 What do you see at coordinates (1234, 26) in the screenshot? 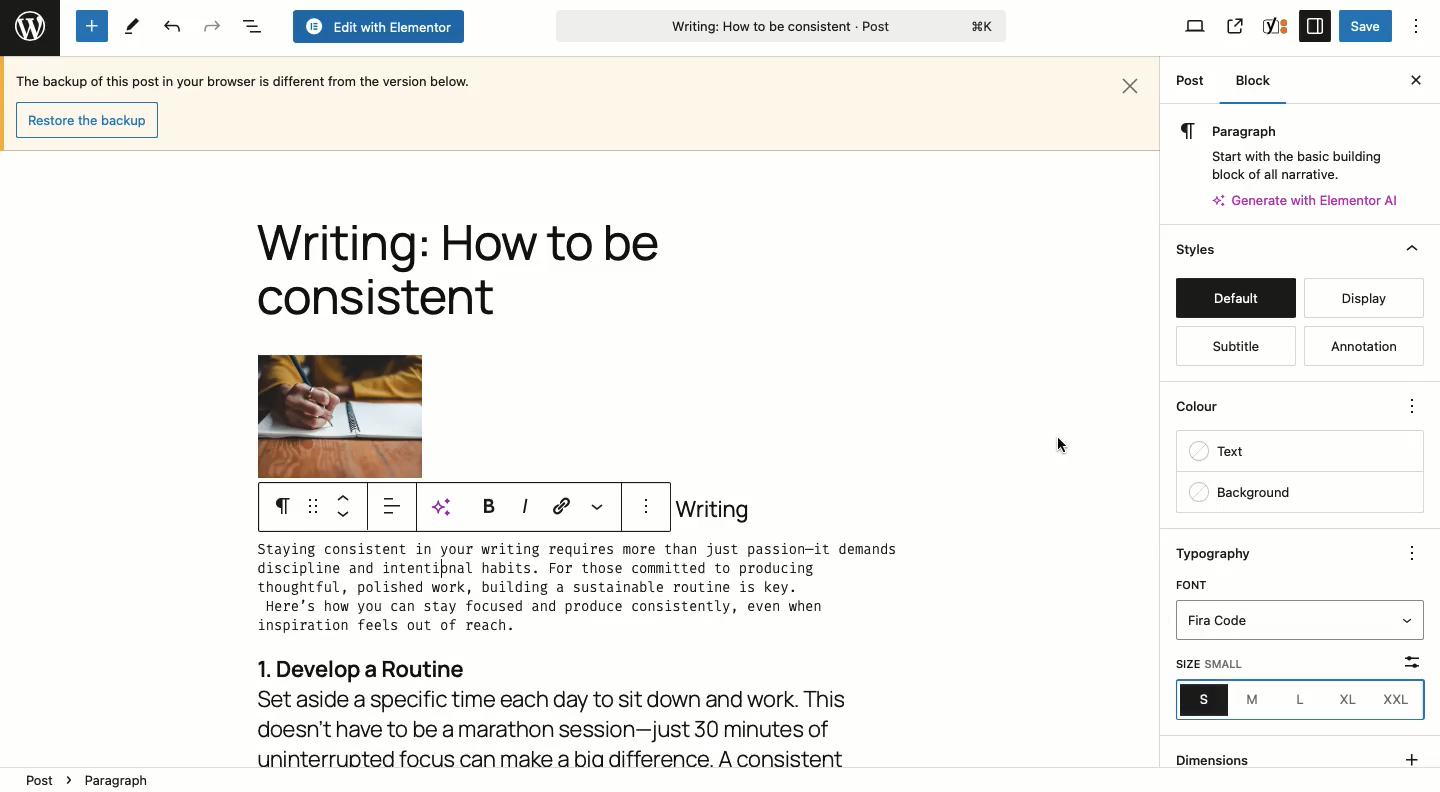
I see `View post` at bounding box center [1234, 26].